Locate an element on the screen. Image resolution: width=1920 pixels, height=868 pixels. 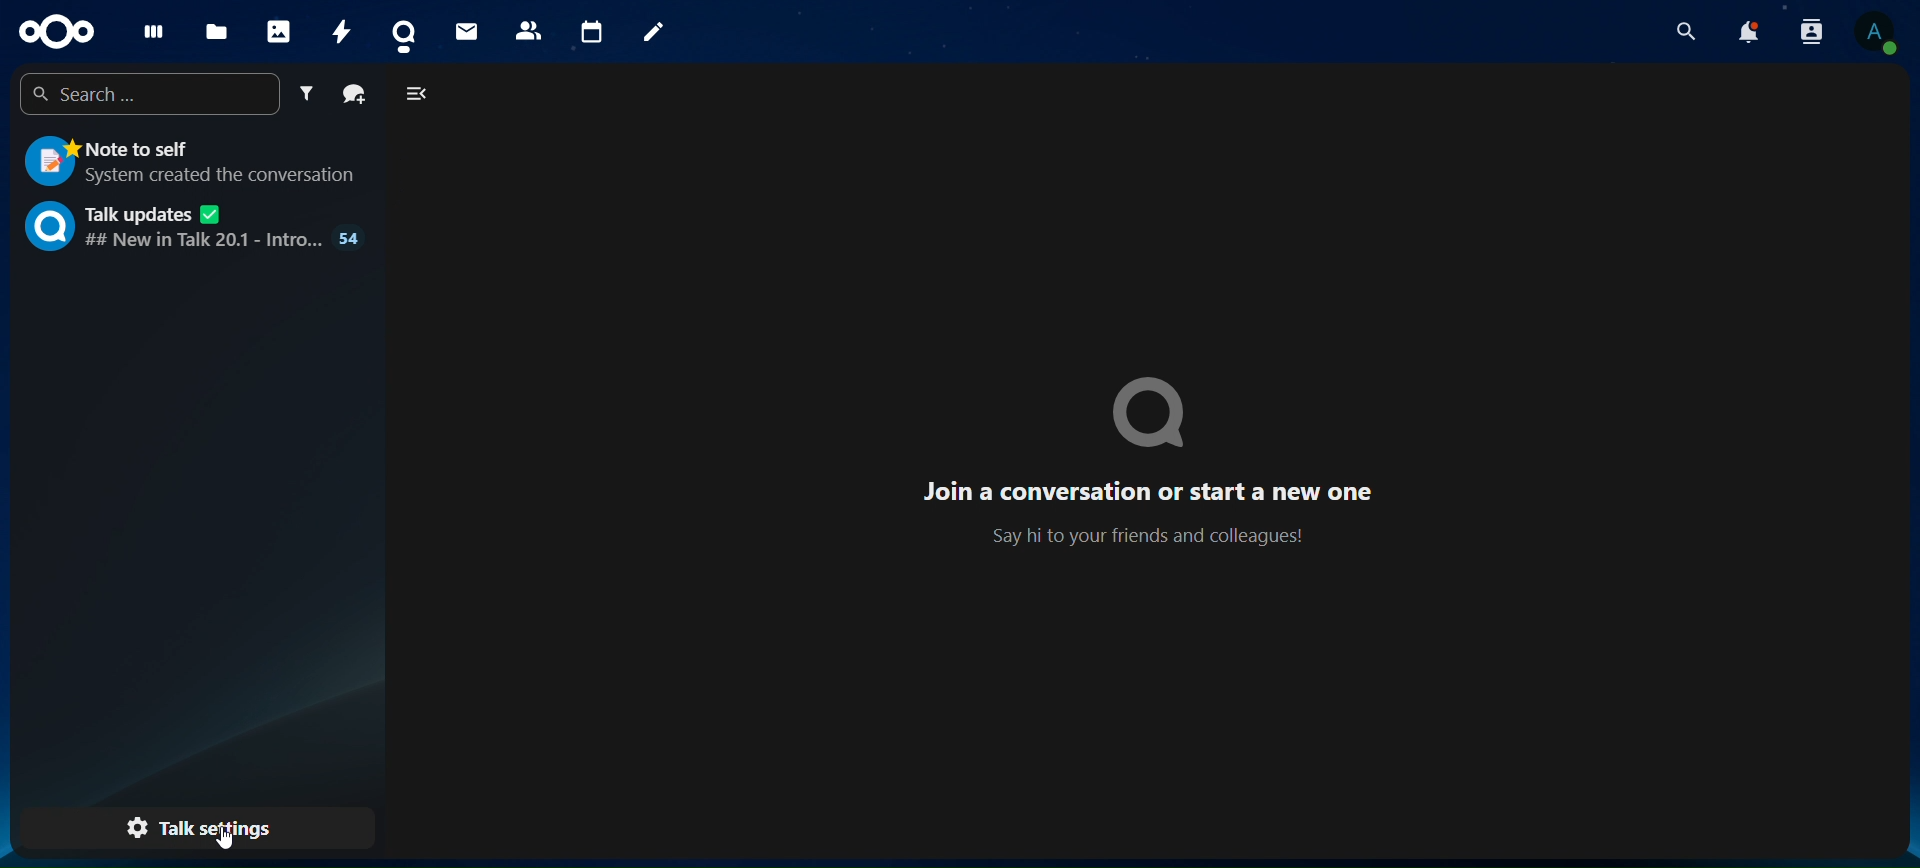
photos is located at coordinates (280, 30).